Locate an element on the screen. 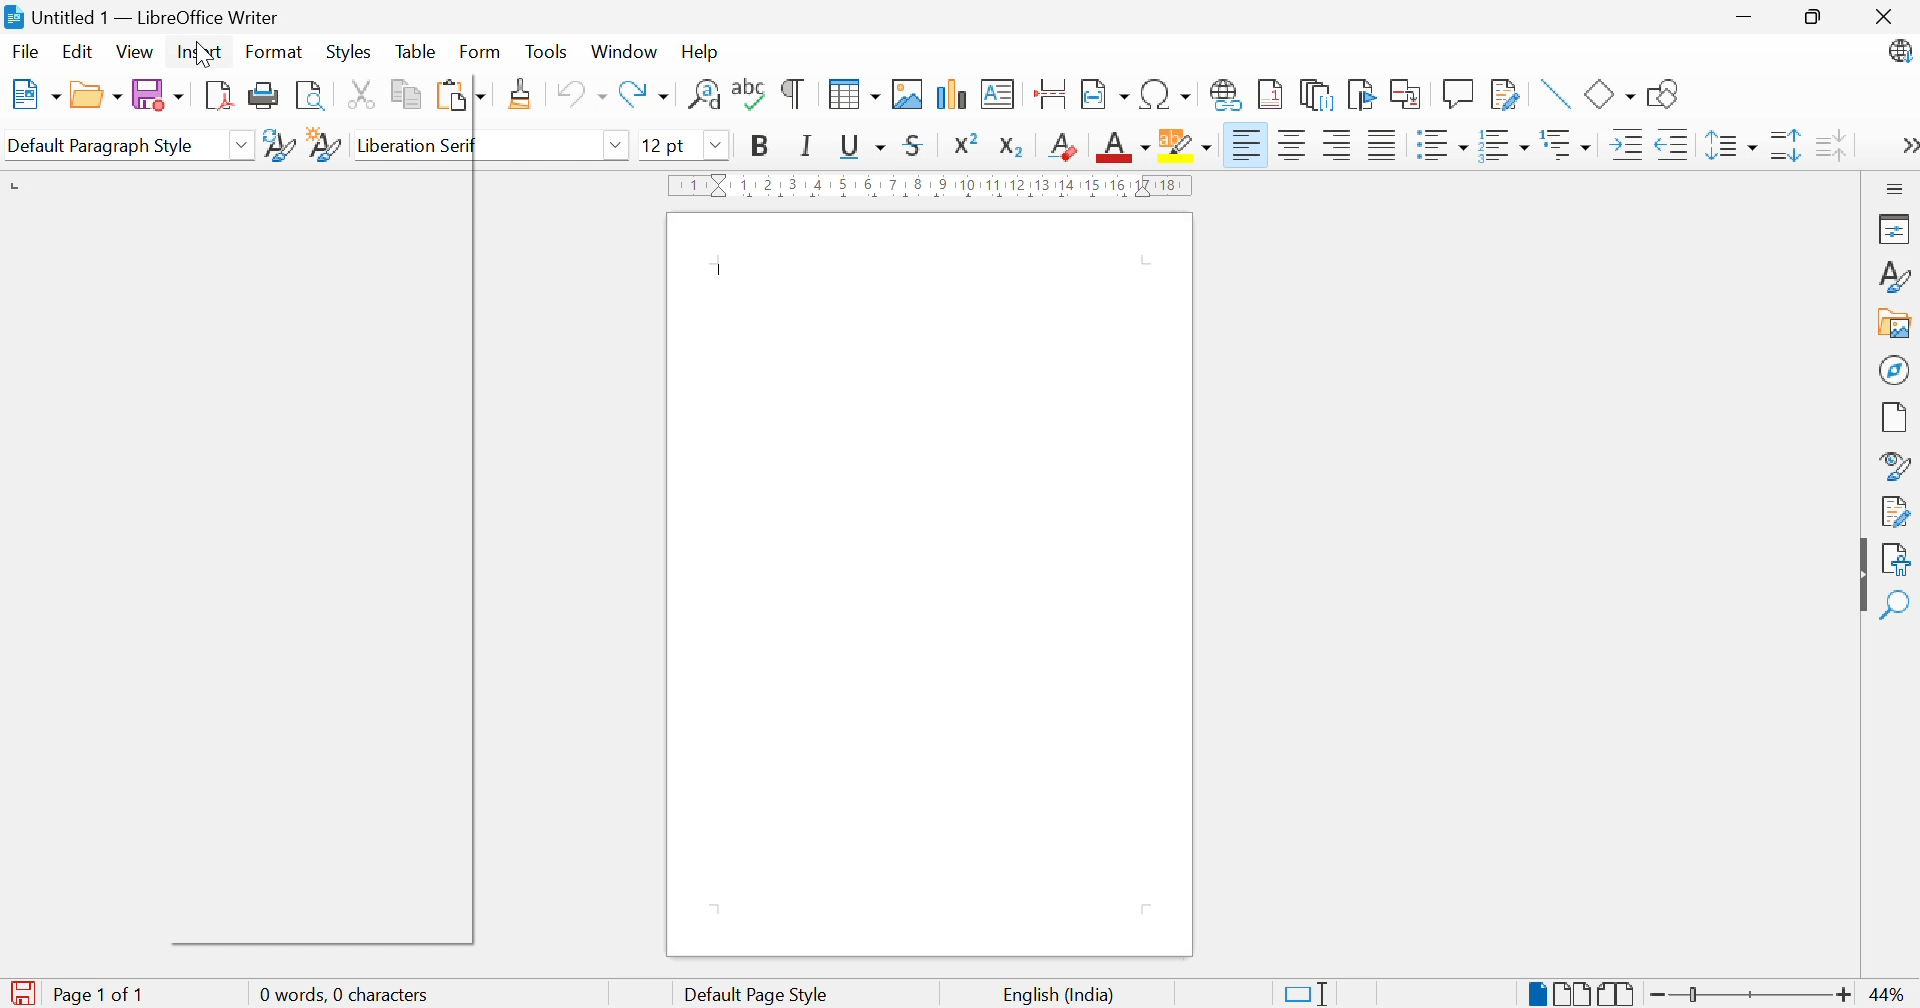 The image size is (1920, 1008). Insert comment is located at coordinates (1457, 94).